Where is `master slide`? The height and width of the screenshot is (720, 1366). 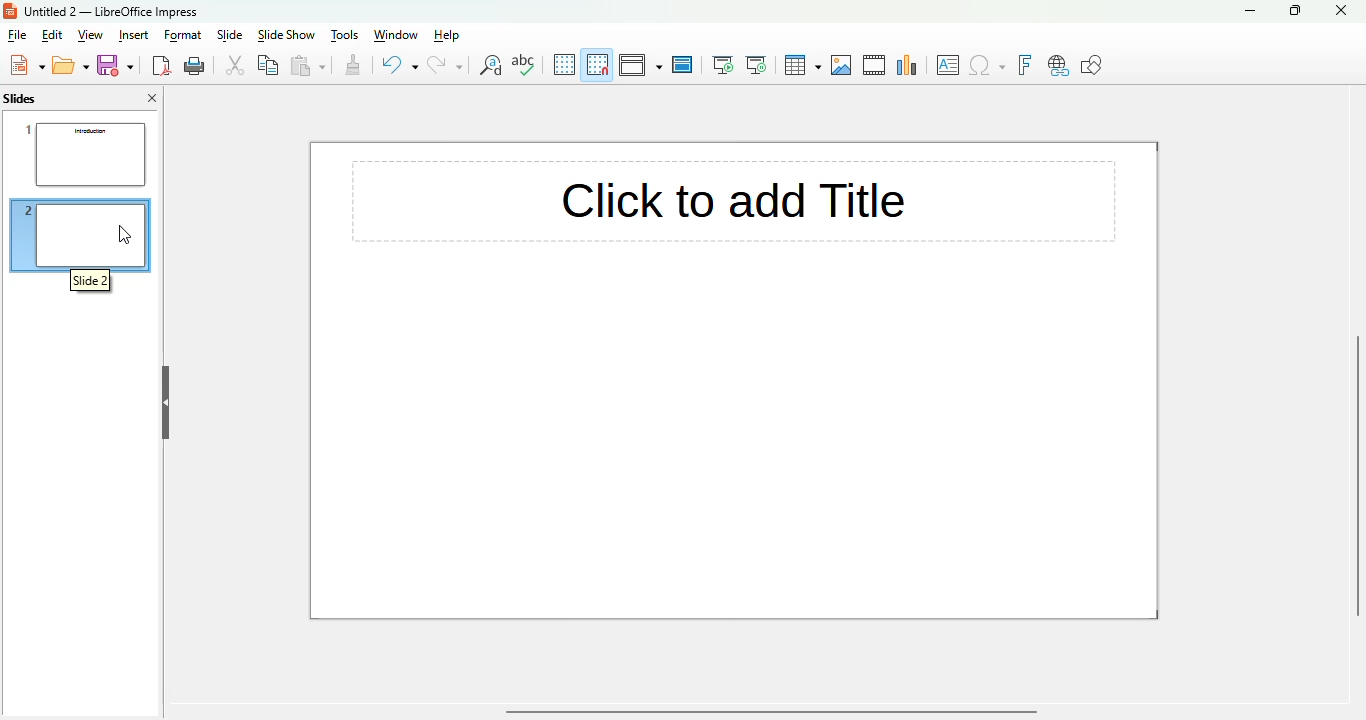 master slide is located at coordinates (682, 65).